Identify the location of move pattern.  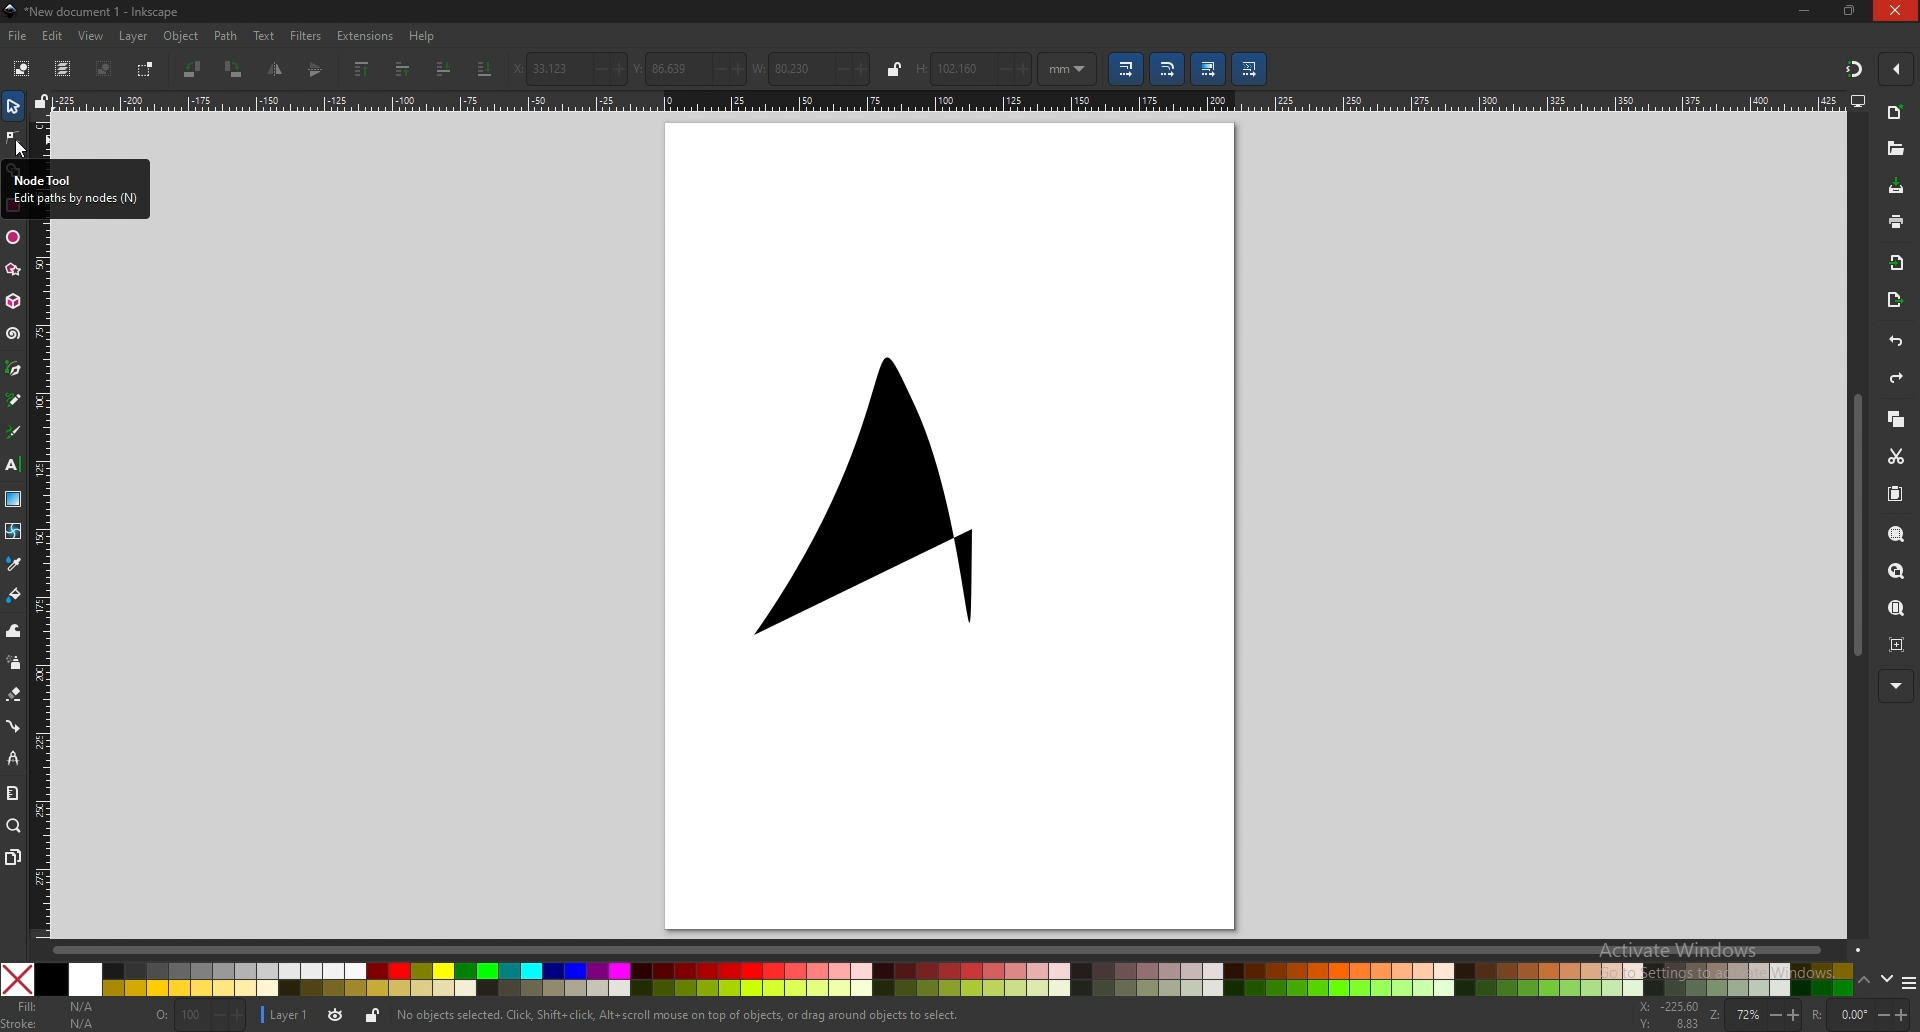
(1250, 70).